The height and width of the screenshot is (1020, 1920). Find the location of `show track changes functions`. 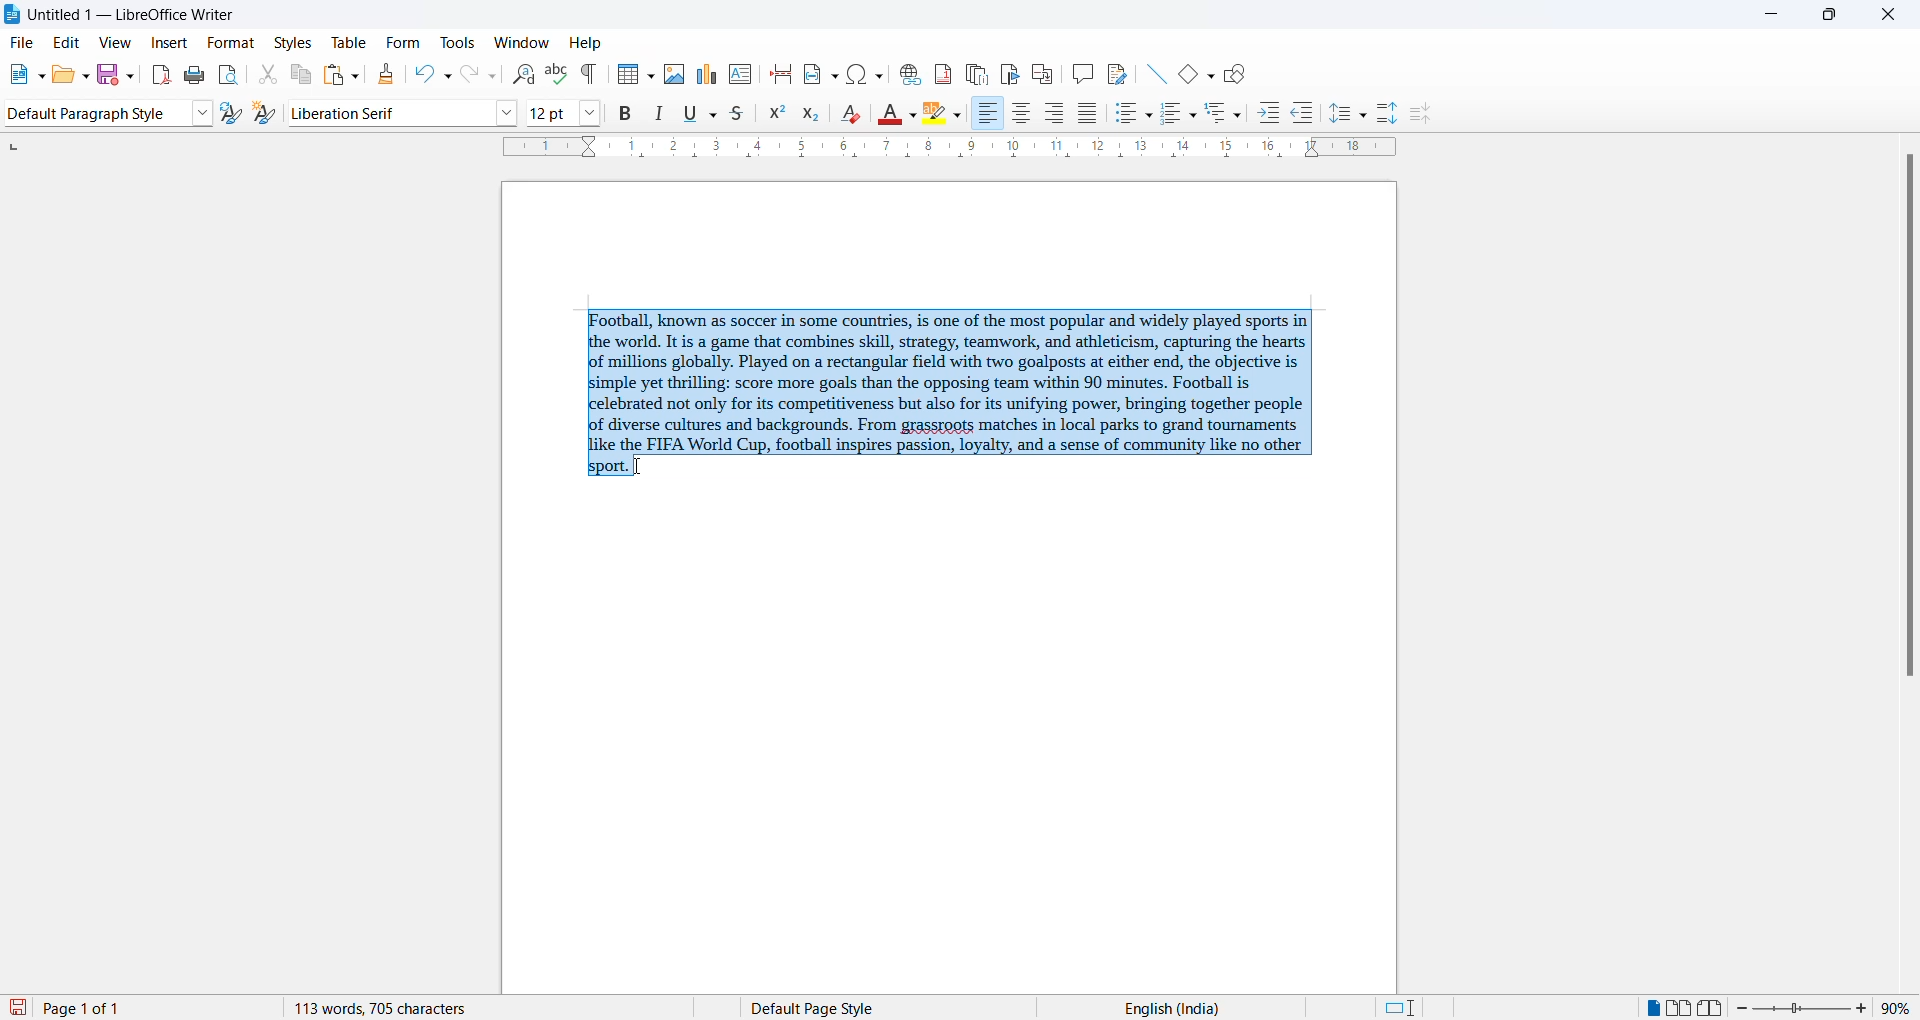

show track changes functions is located at coordinates (1118, 74).